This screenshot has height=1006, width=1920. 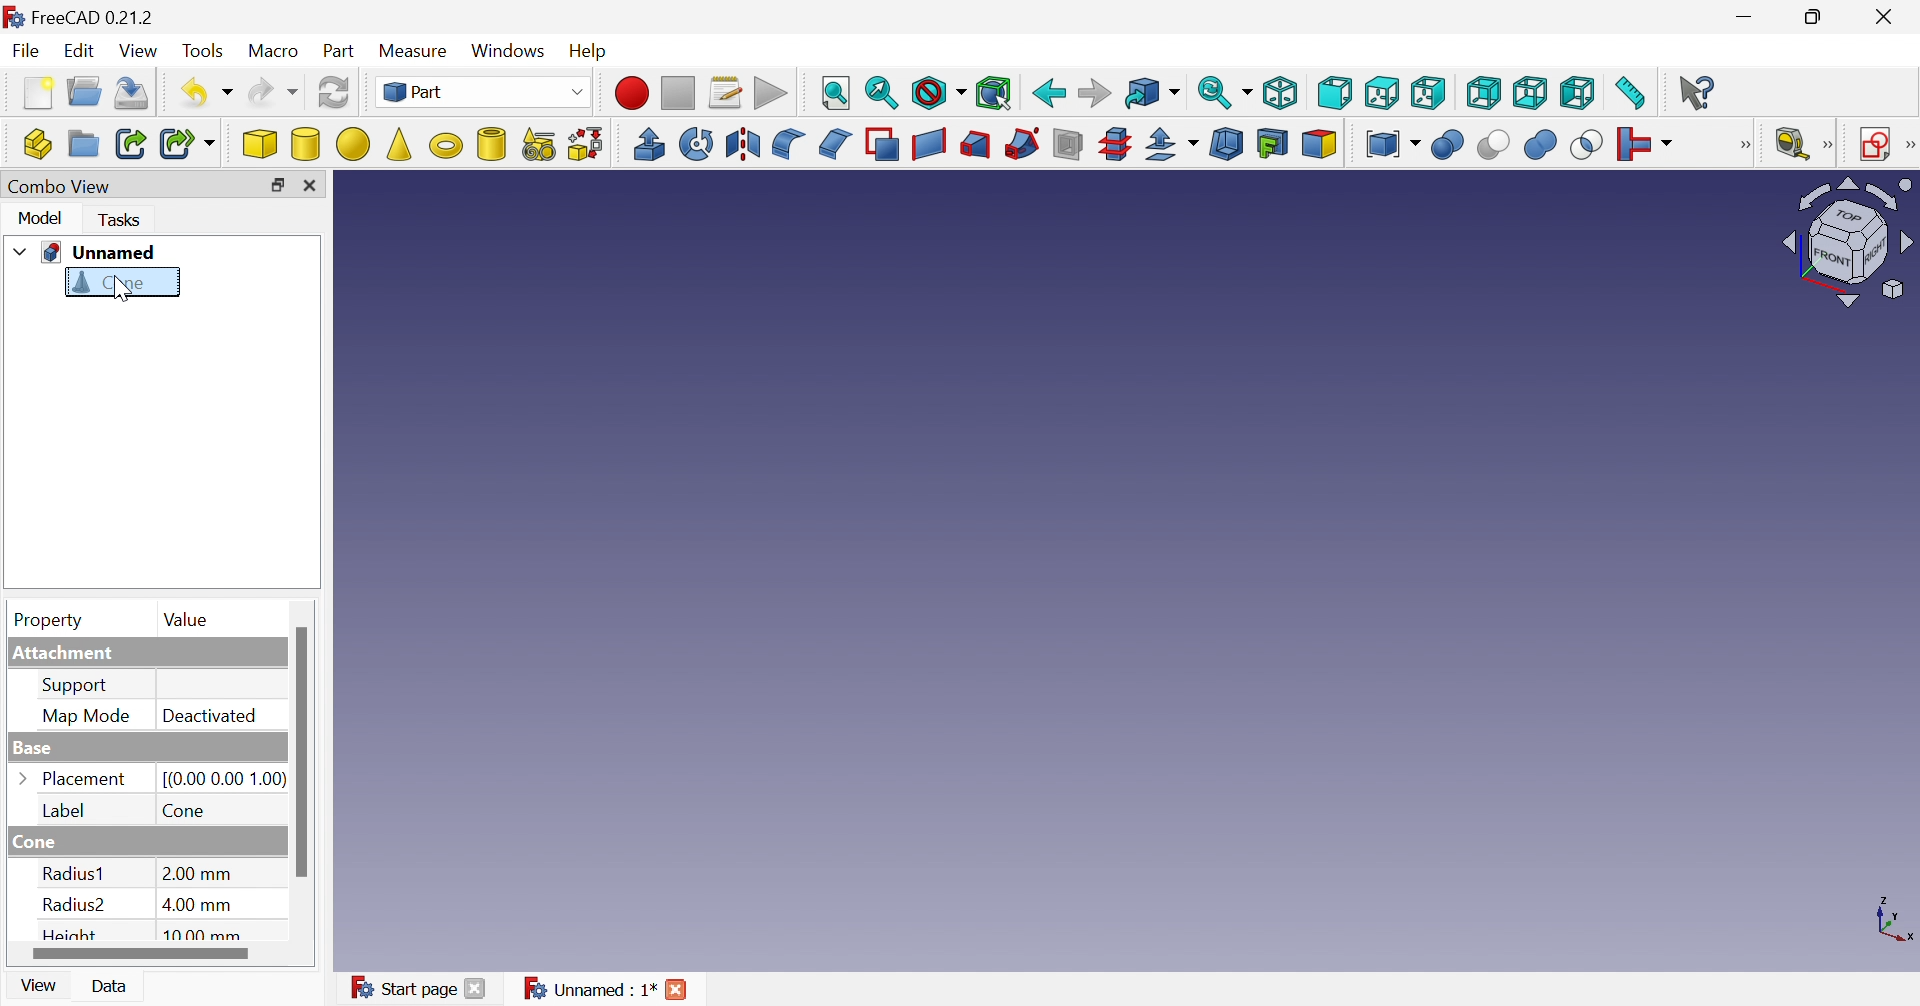 What do you see at coordinates (261, 145) in the screenshot?
I see `Cube` at bounding box center [261, 145].